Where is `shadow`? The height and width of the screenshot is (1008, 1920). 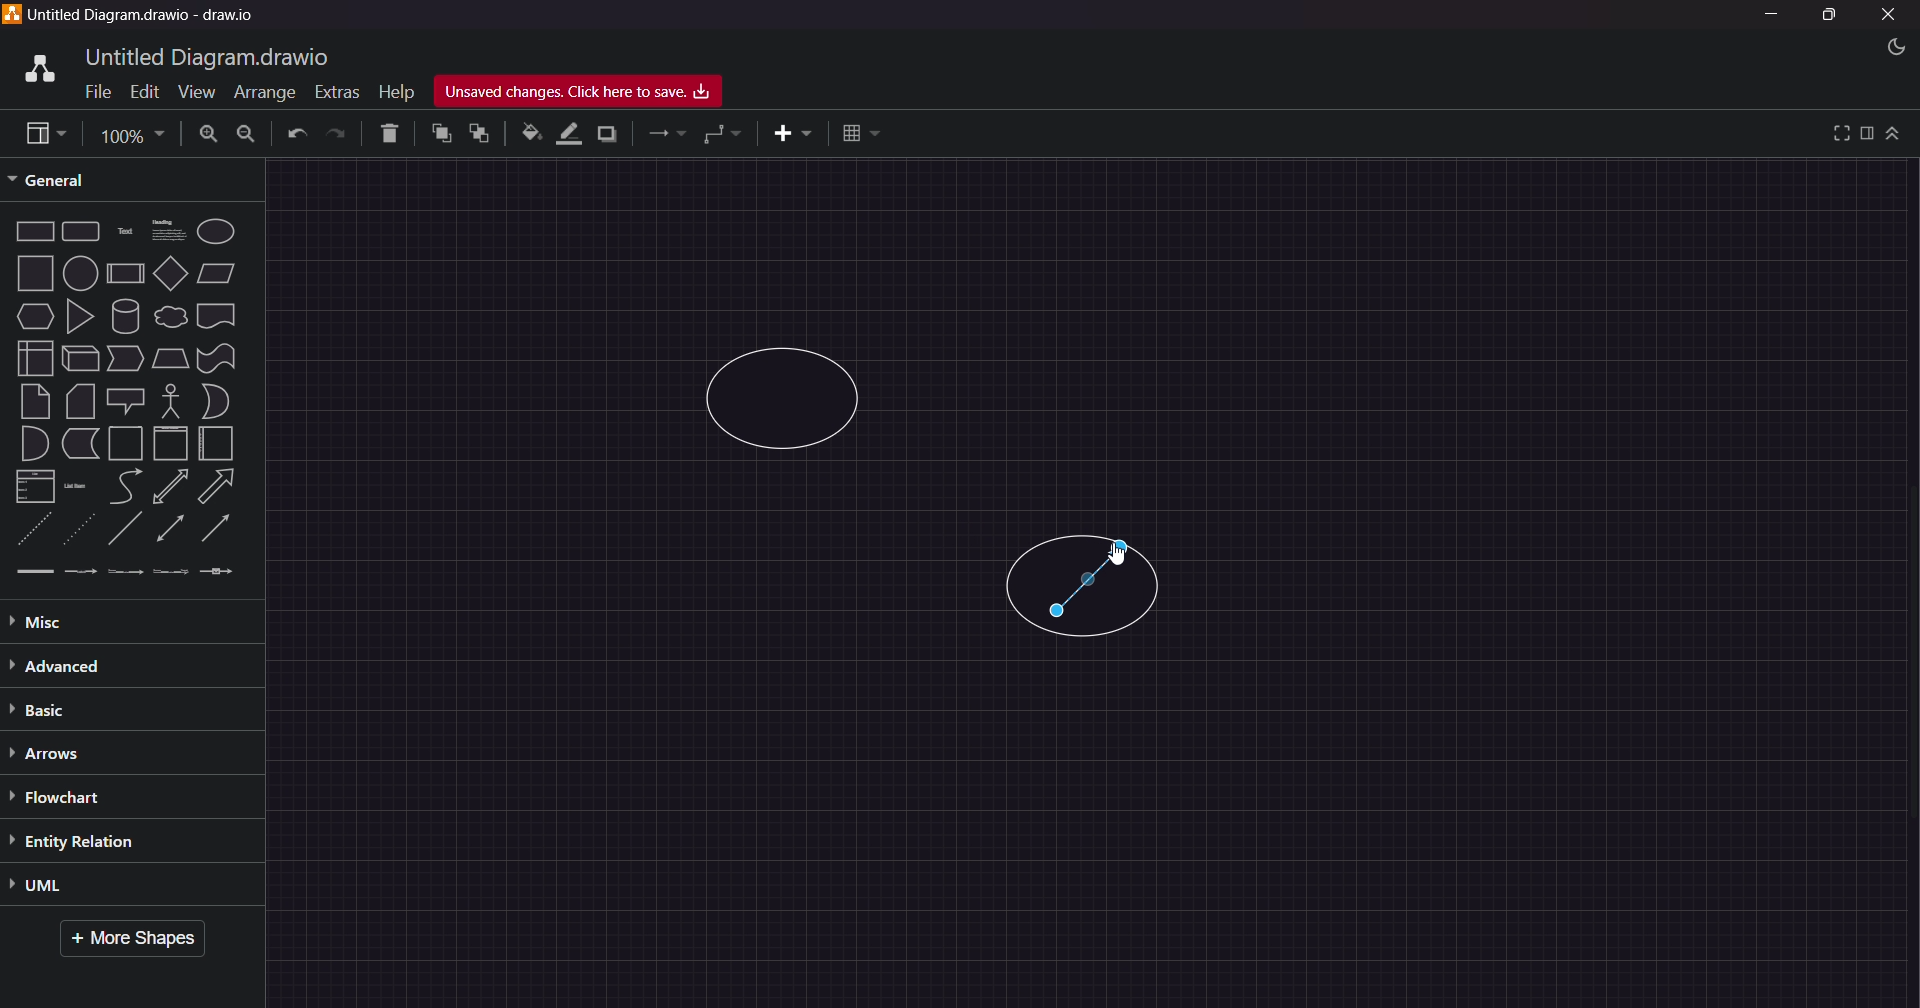 shadow is located at coordinates (611, 133).